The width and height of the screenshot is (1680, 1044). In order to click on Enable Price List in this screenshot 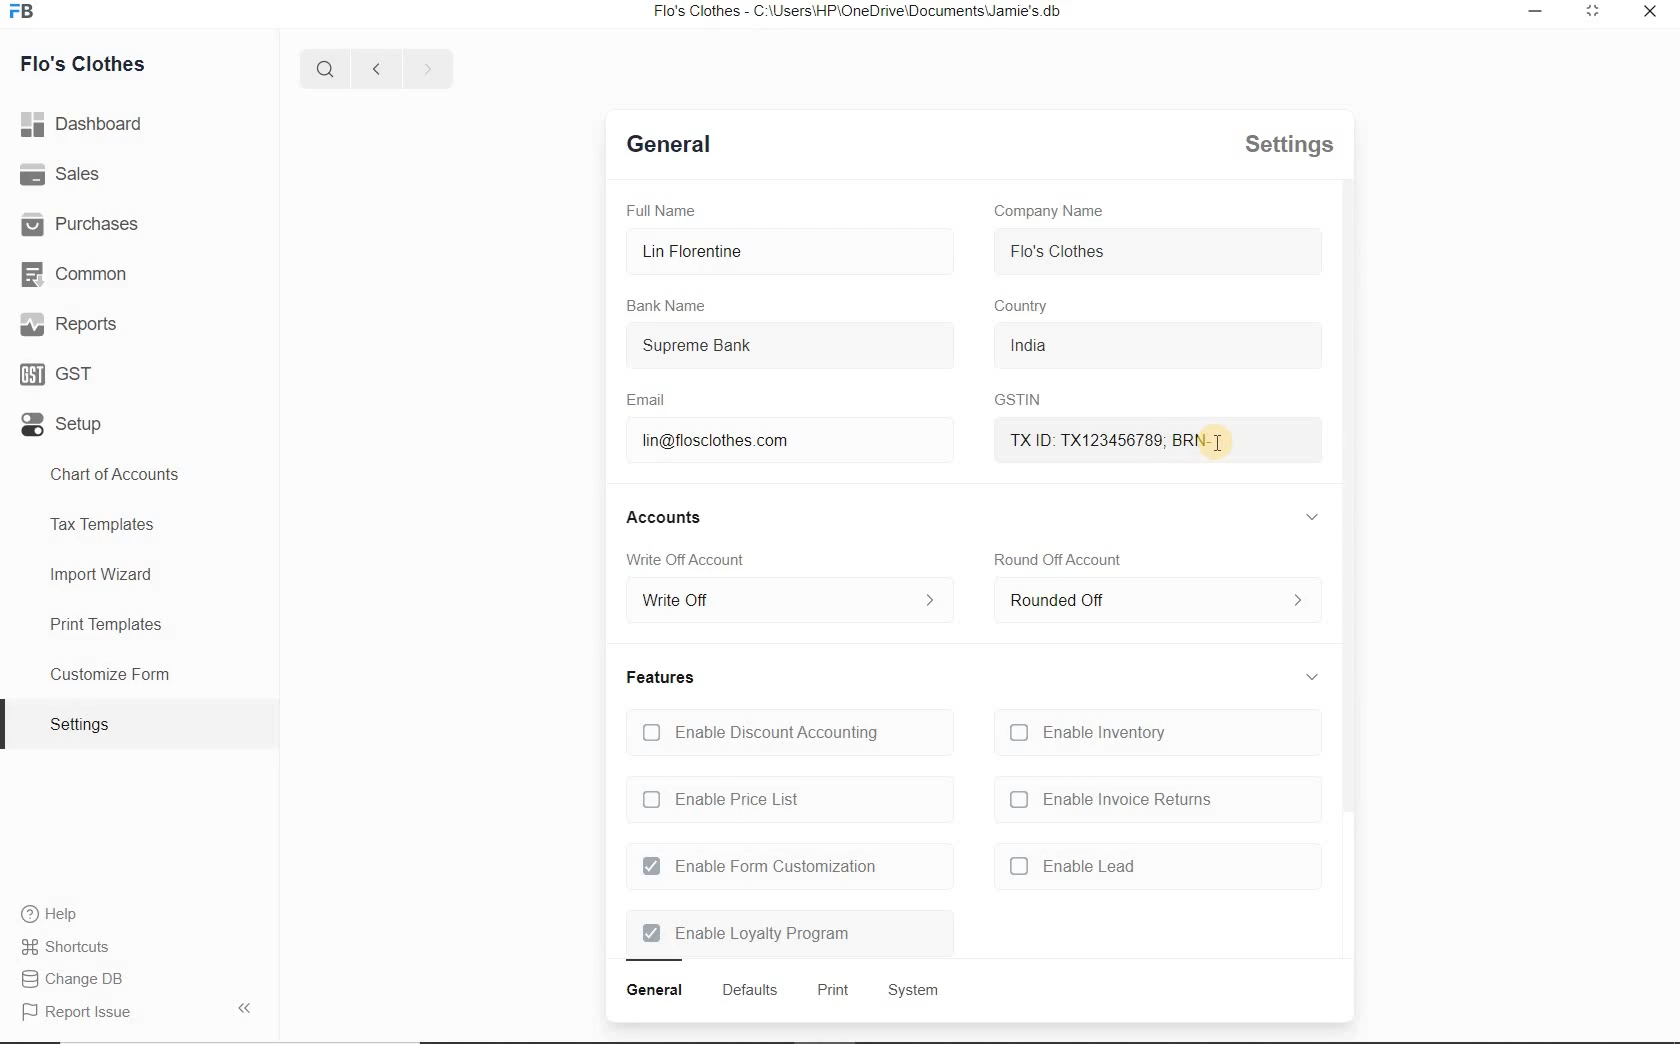, I will do `click(725, 801)`.